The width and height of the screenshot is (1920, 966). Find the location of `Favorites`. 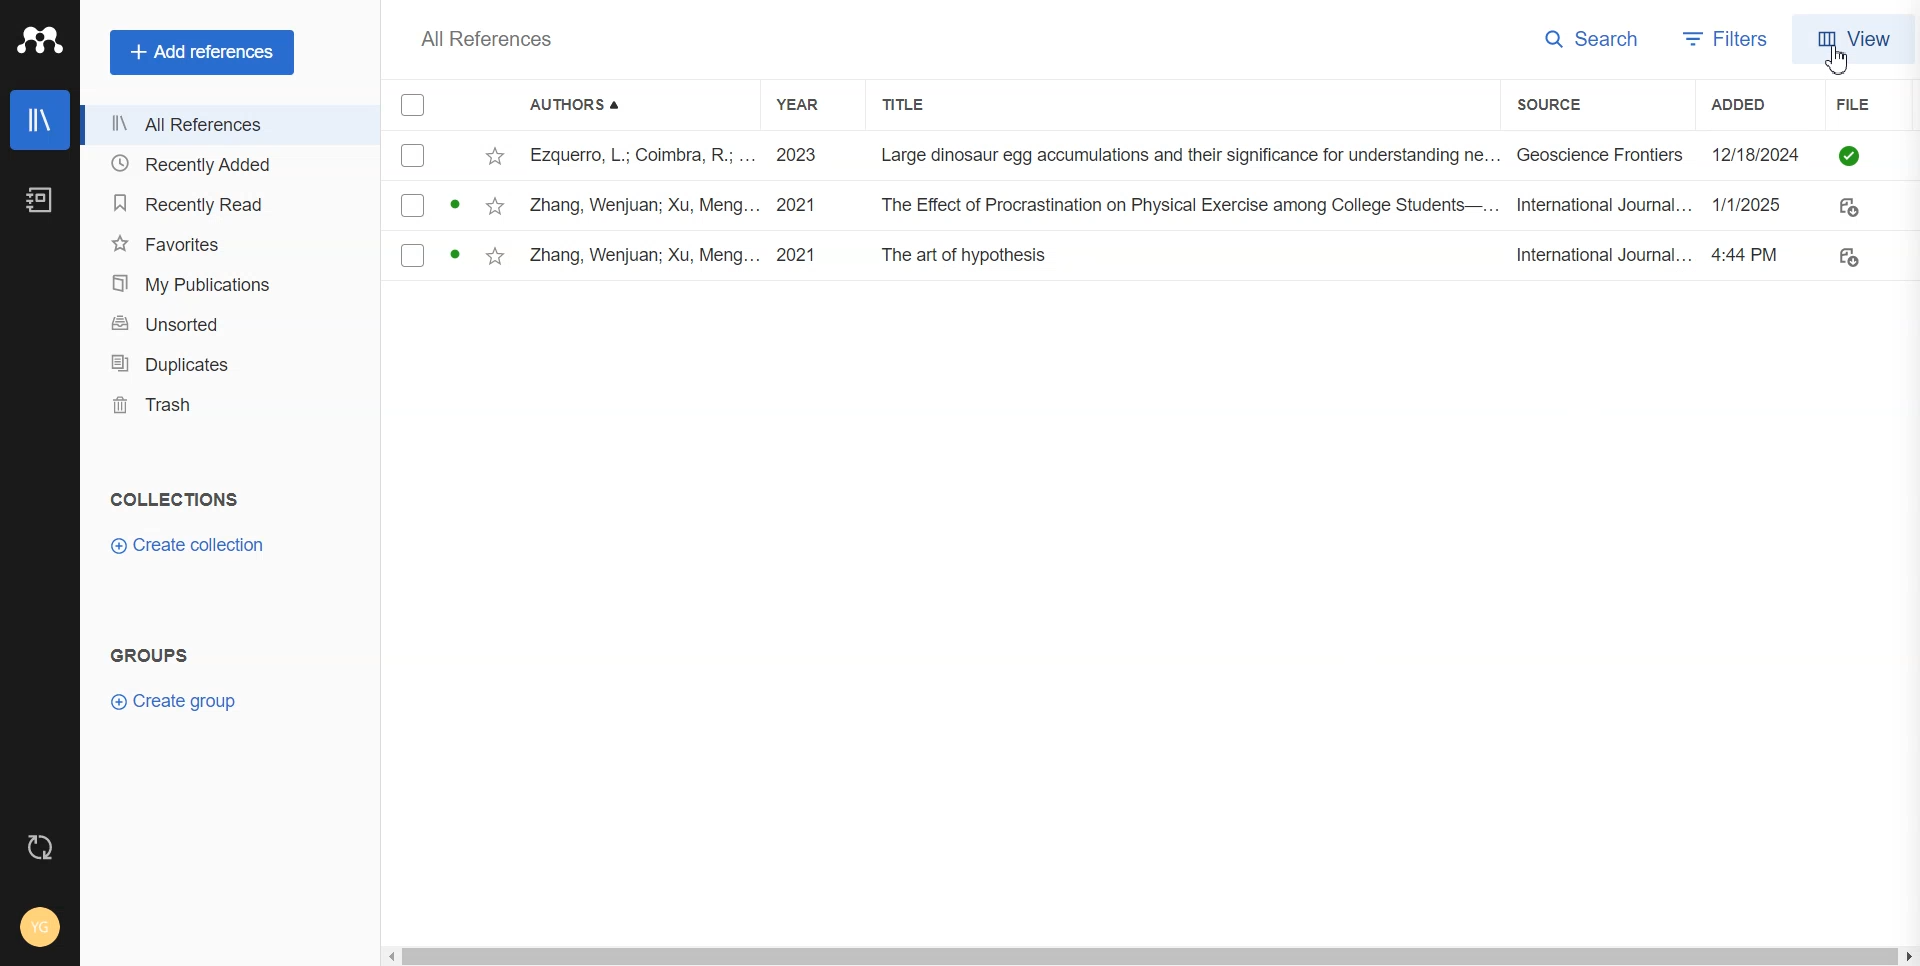

Favorites is located at coordinates (211, 244).